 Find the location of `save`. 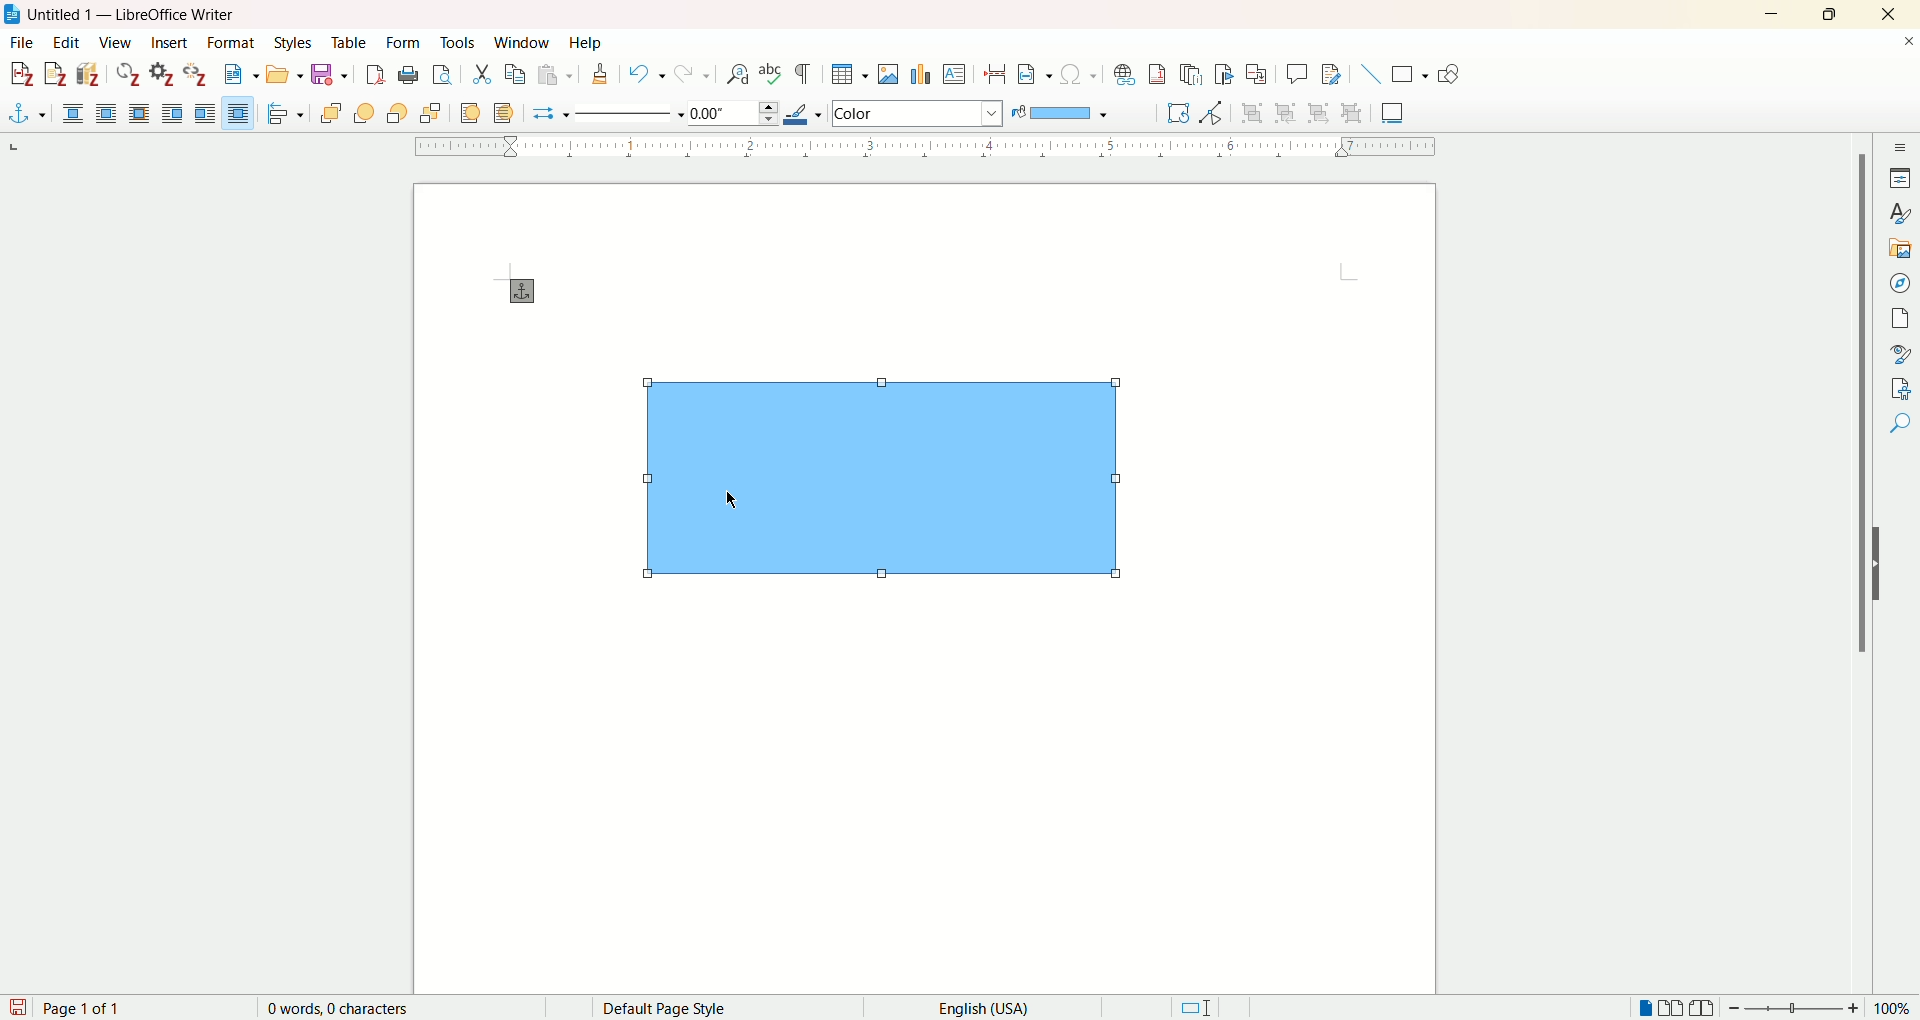

save is located at coordinates (18, 1007).